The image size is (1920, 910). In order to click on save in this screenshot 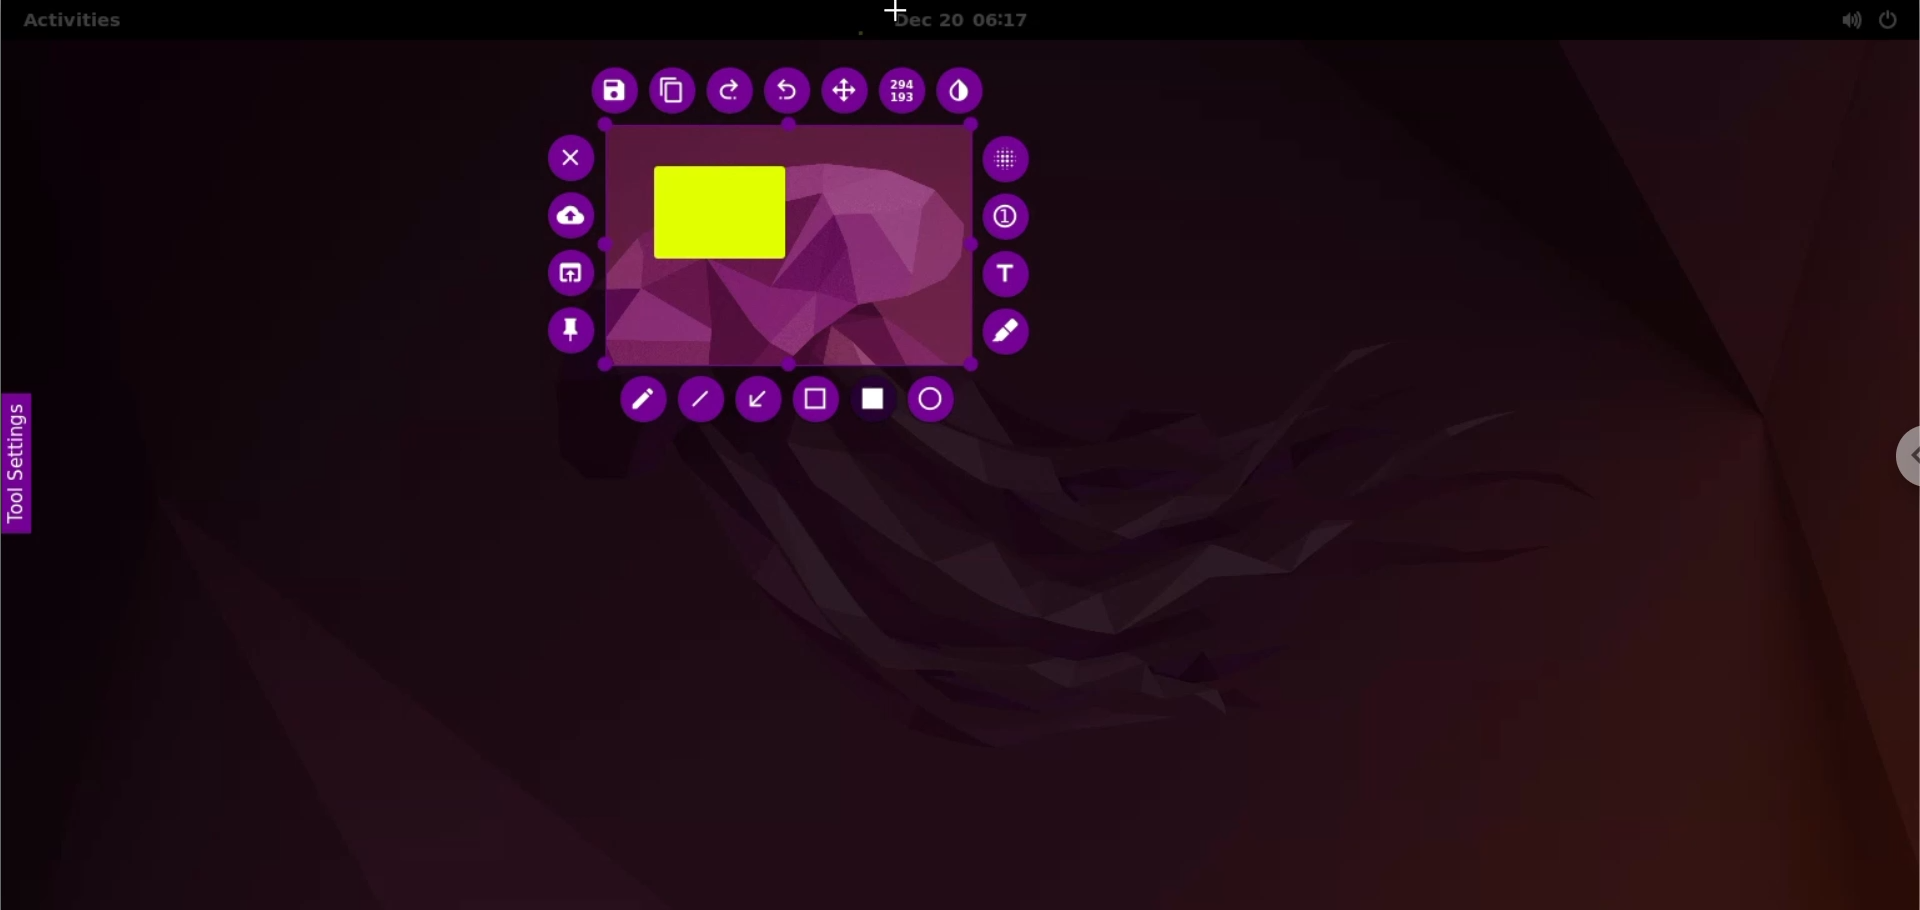, I will do `click(610, 92)`.